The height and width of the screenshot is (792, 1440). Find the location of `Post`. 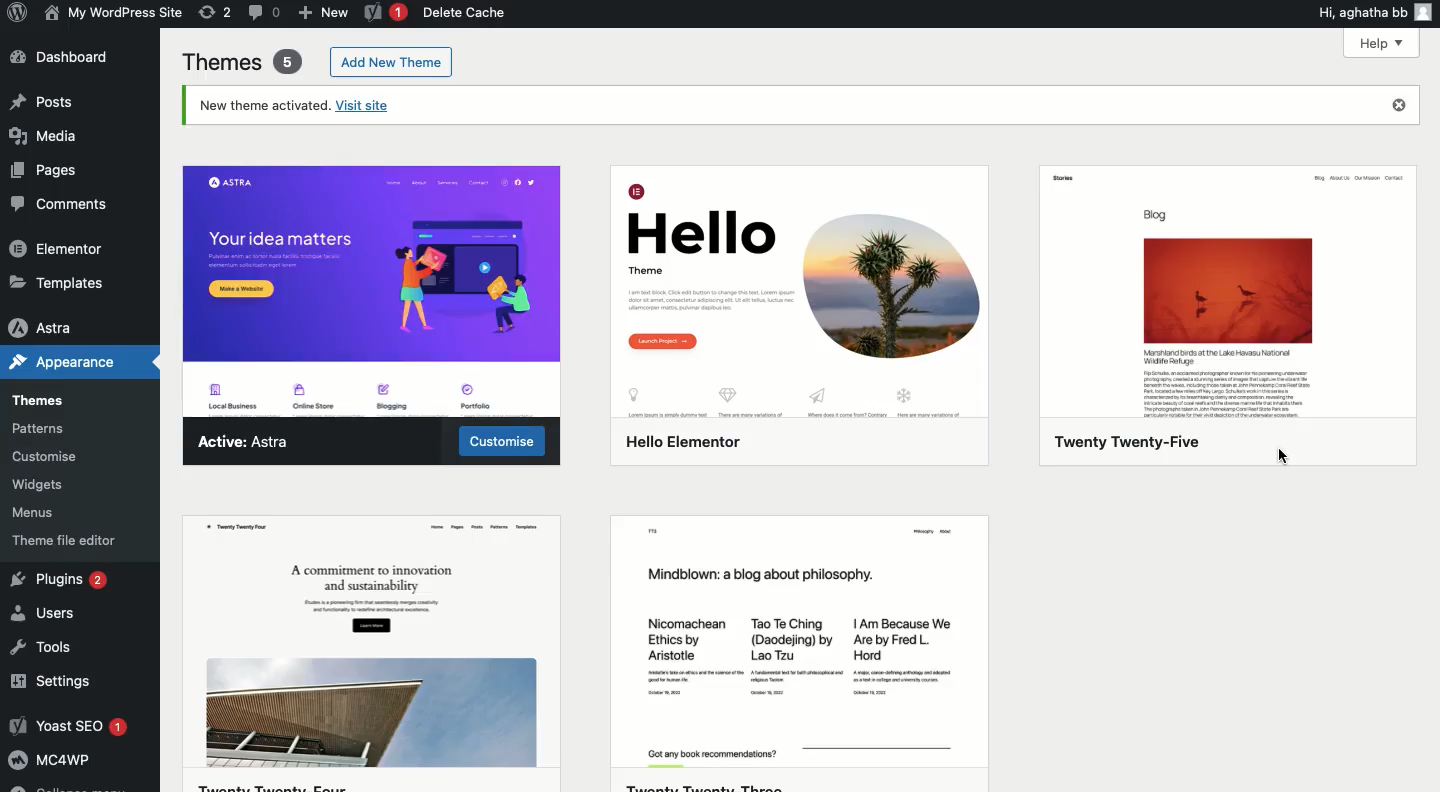

Post is located at coordinates (43, 100).